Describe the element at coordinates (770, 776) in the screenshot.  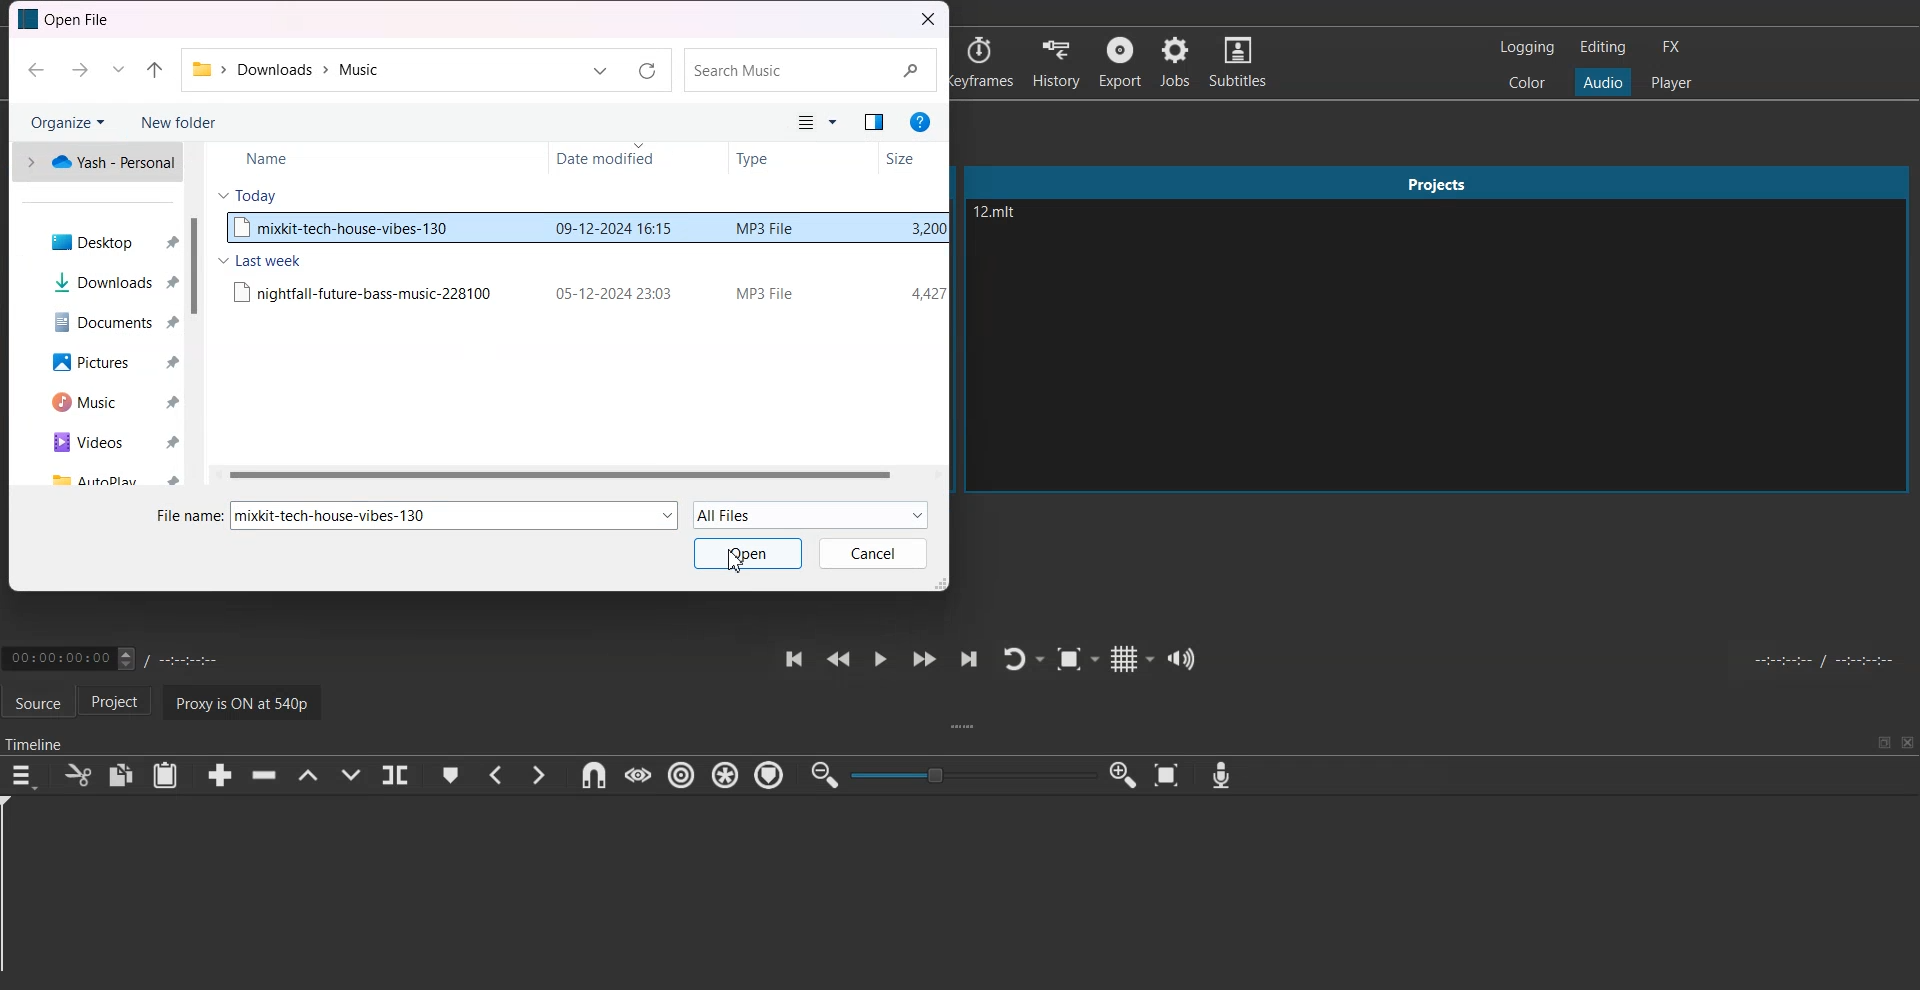
I see `Ripple marketers` at that location.